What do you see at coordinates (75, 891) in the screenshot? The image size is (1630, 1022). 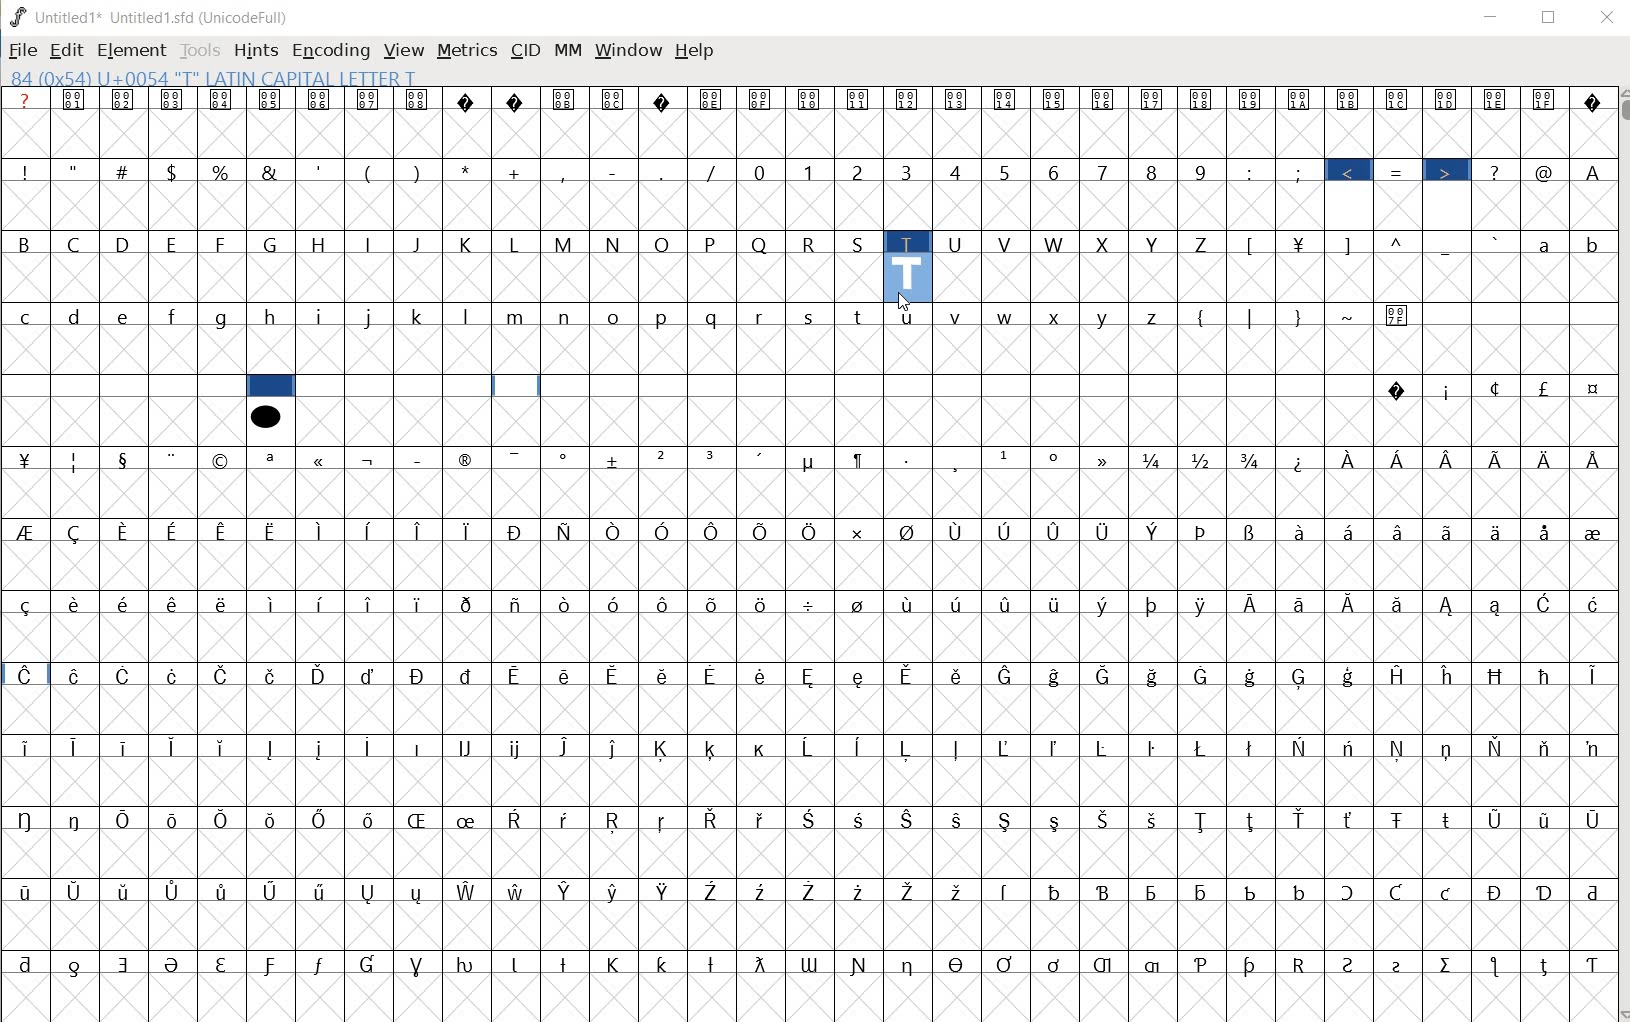 I see `Symbol` at bounding box center [75, 891].